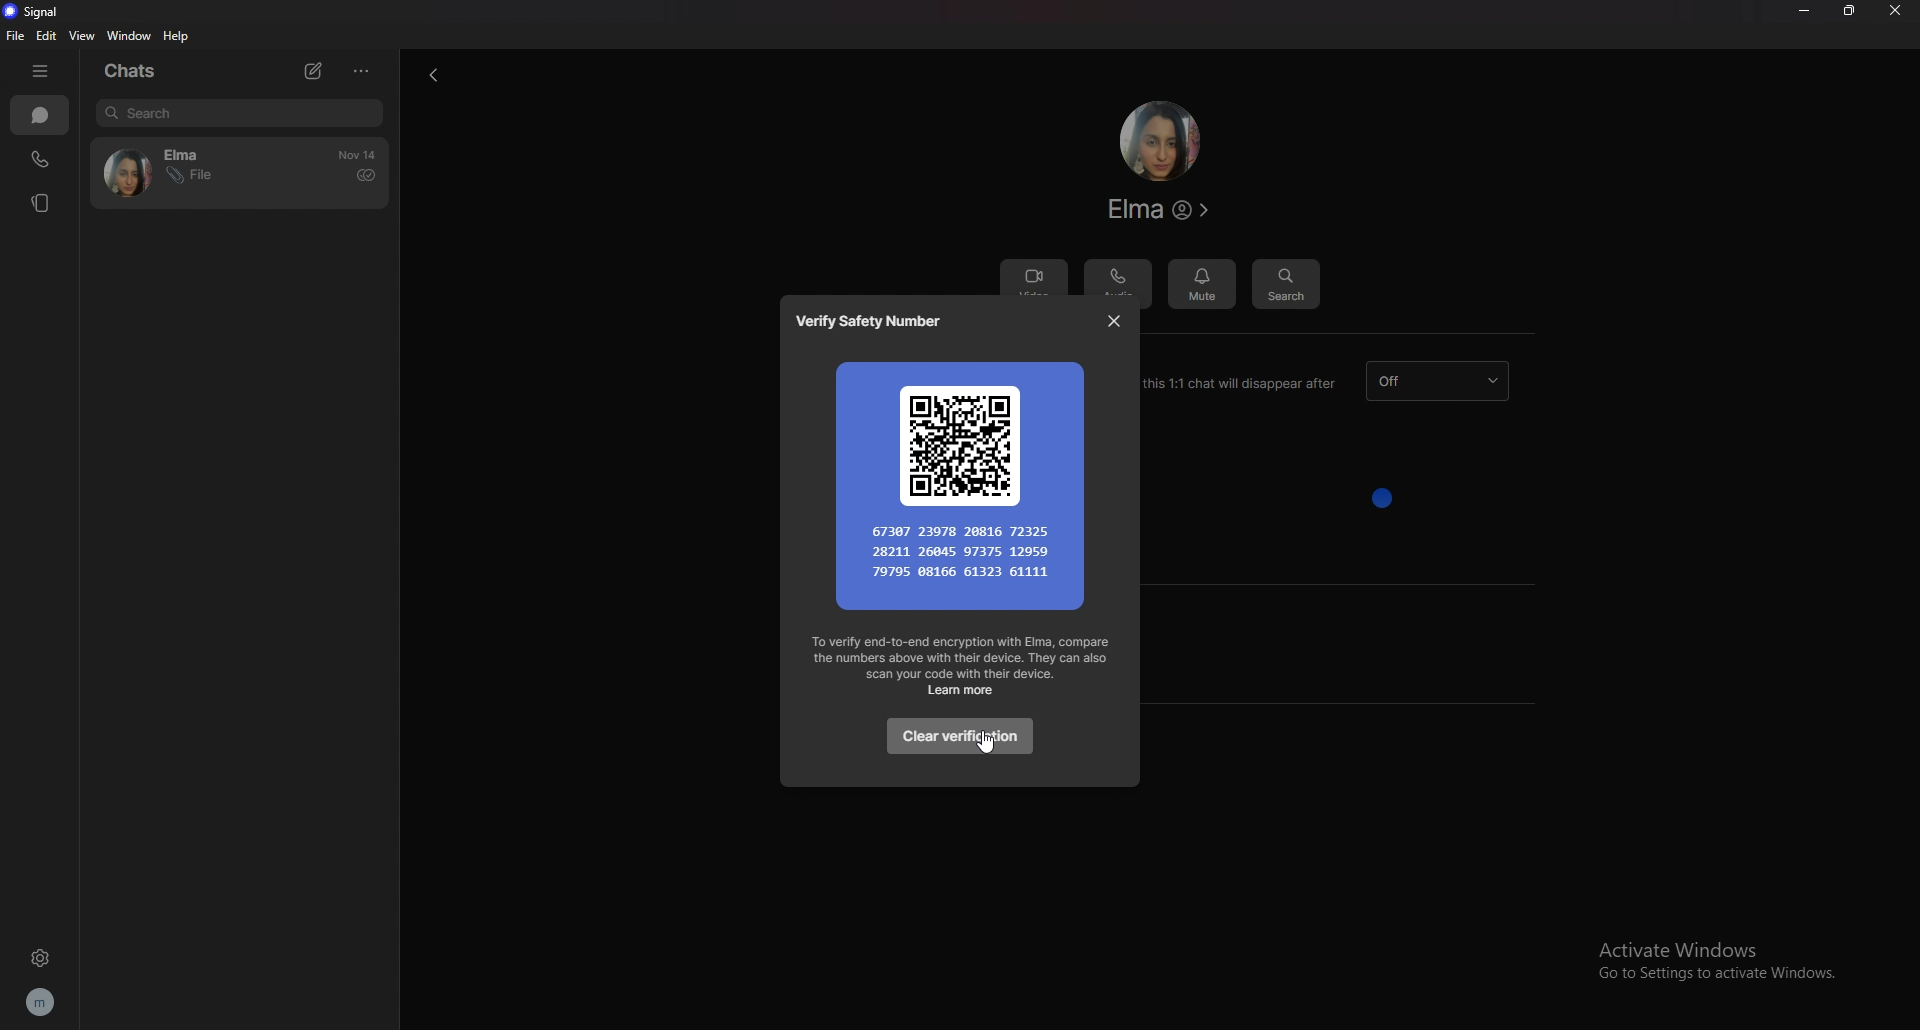 This screenshot has height=1030, width=1920. Describe the element at coordinates (365, 175) in the screenshot. I see `delivered` at that location.